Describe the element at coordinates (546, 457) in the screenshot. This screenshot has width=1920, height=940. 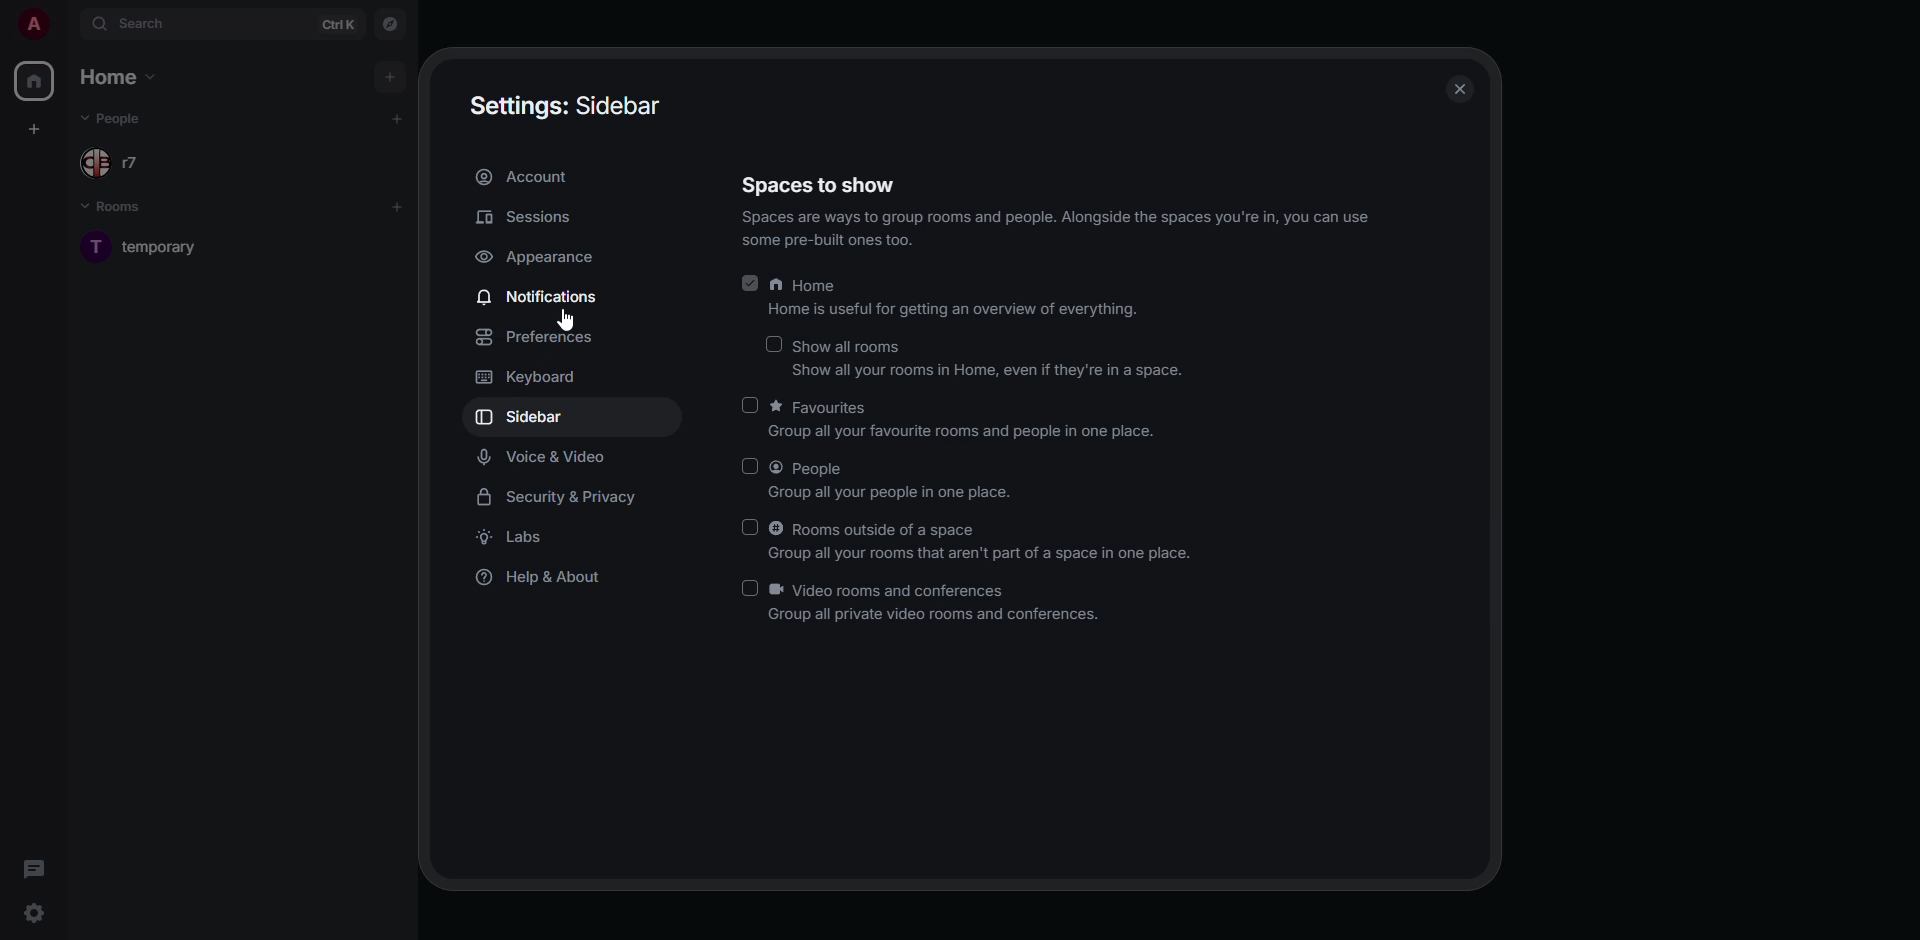
I see `voice & video` at that location.